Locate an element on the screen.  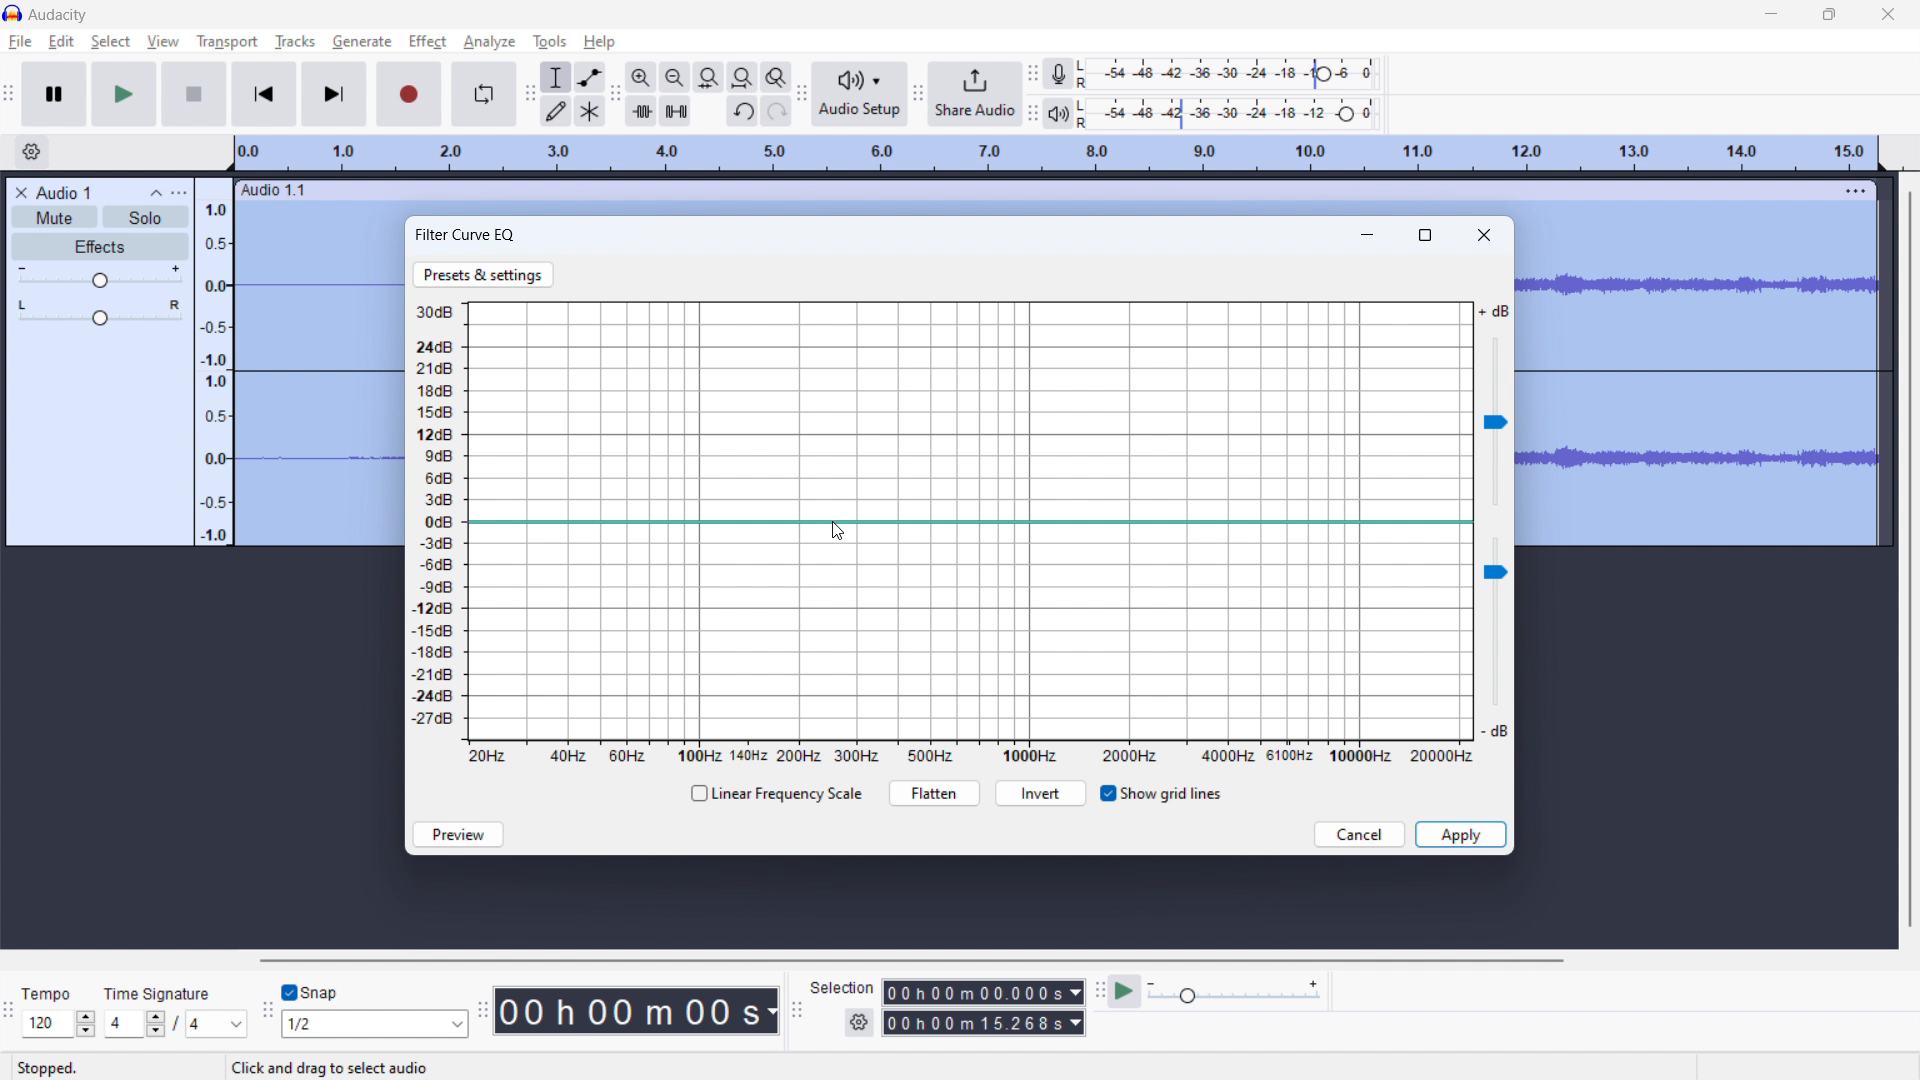
playback meter toolbar is located at coordinates (1033, 112).